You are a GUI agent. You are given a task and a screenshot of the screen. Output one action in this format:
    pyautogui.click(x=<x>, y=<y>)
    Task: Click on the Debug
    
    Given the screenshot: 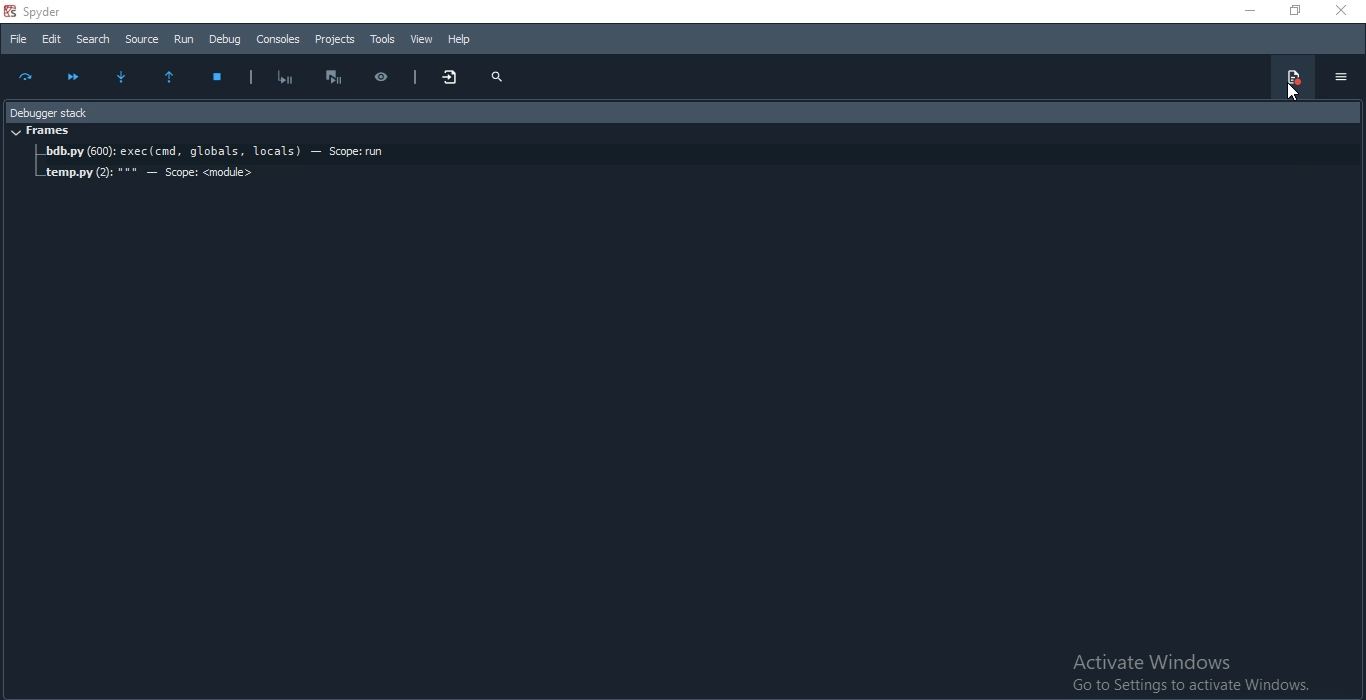 What is the action you would take?
    pyautogui.click(x=225, y=39)
    